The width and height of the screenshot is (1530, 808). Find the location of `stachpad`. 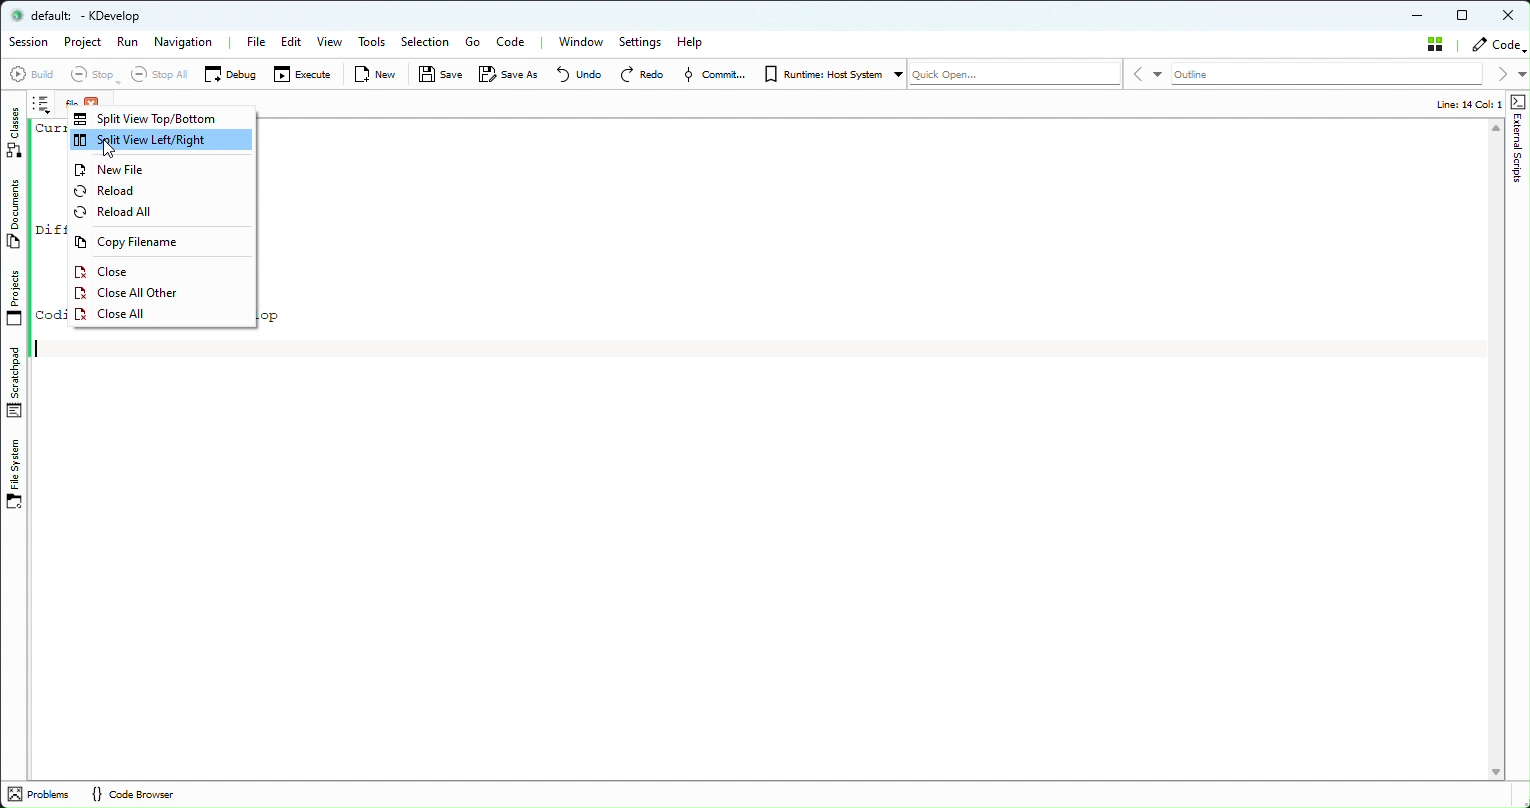

stachpad is located at coordinates (13, 382).